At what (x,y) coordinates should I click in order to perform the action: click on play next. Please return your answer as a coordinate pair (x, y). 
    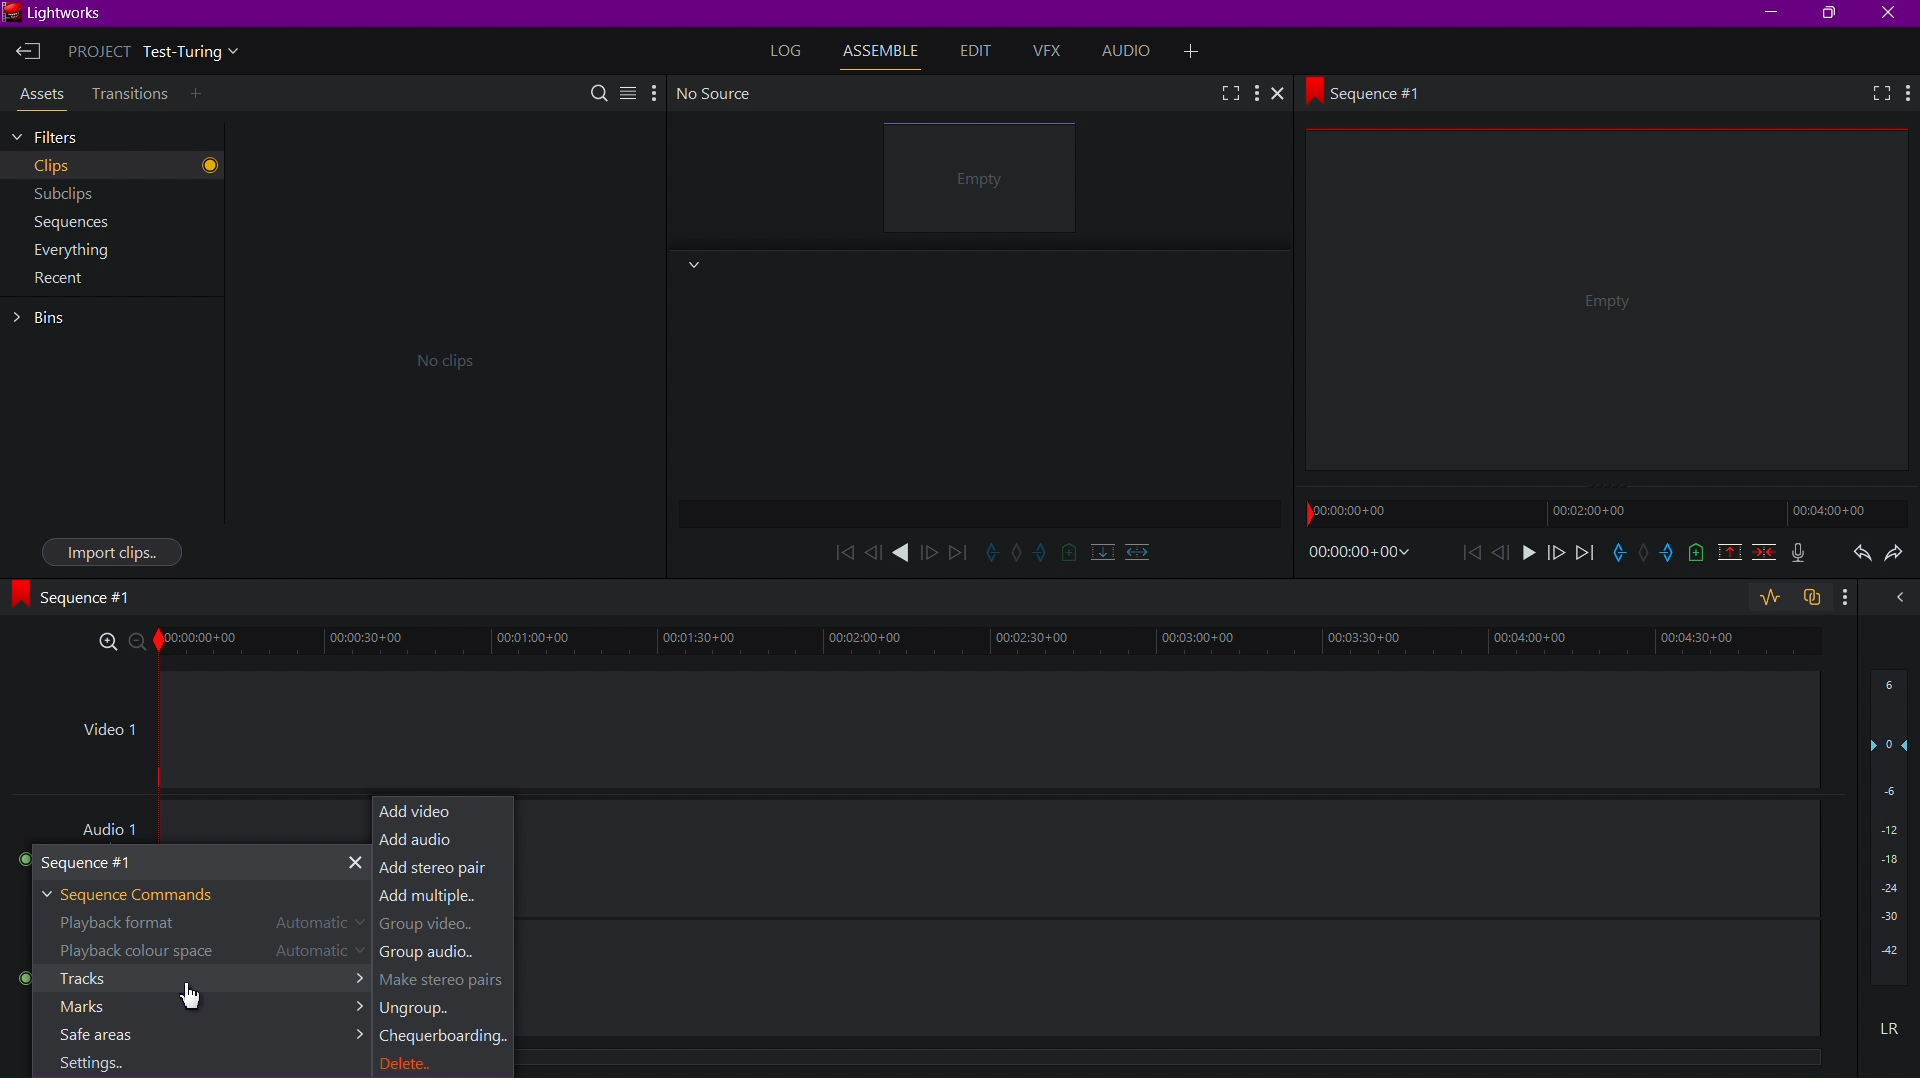
    Looking at the image, I should click on (958, 551).